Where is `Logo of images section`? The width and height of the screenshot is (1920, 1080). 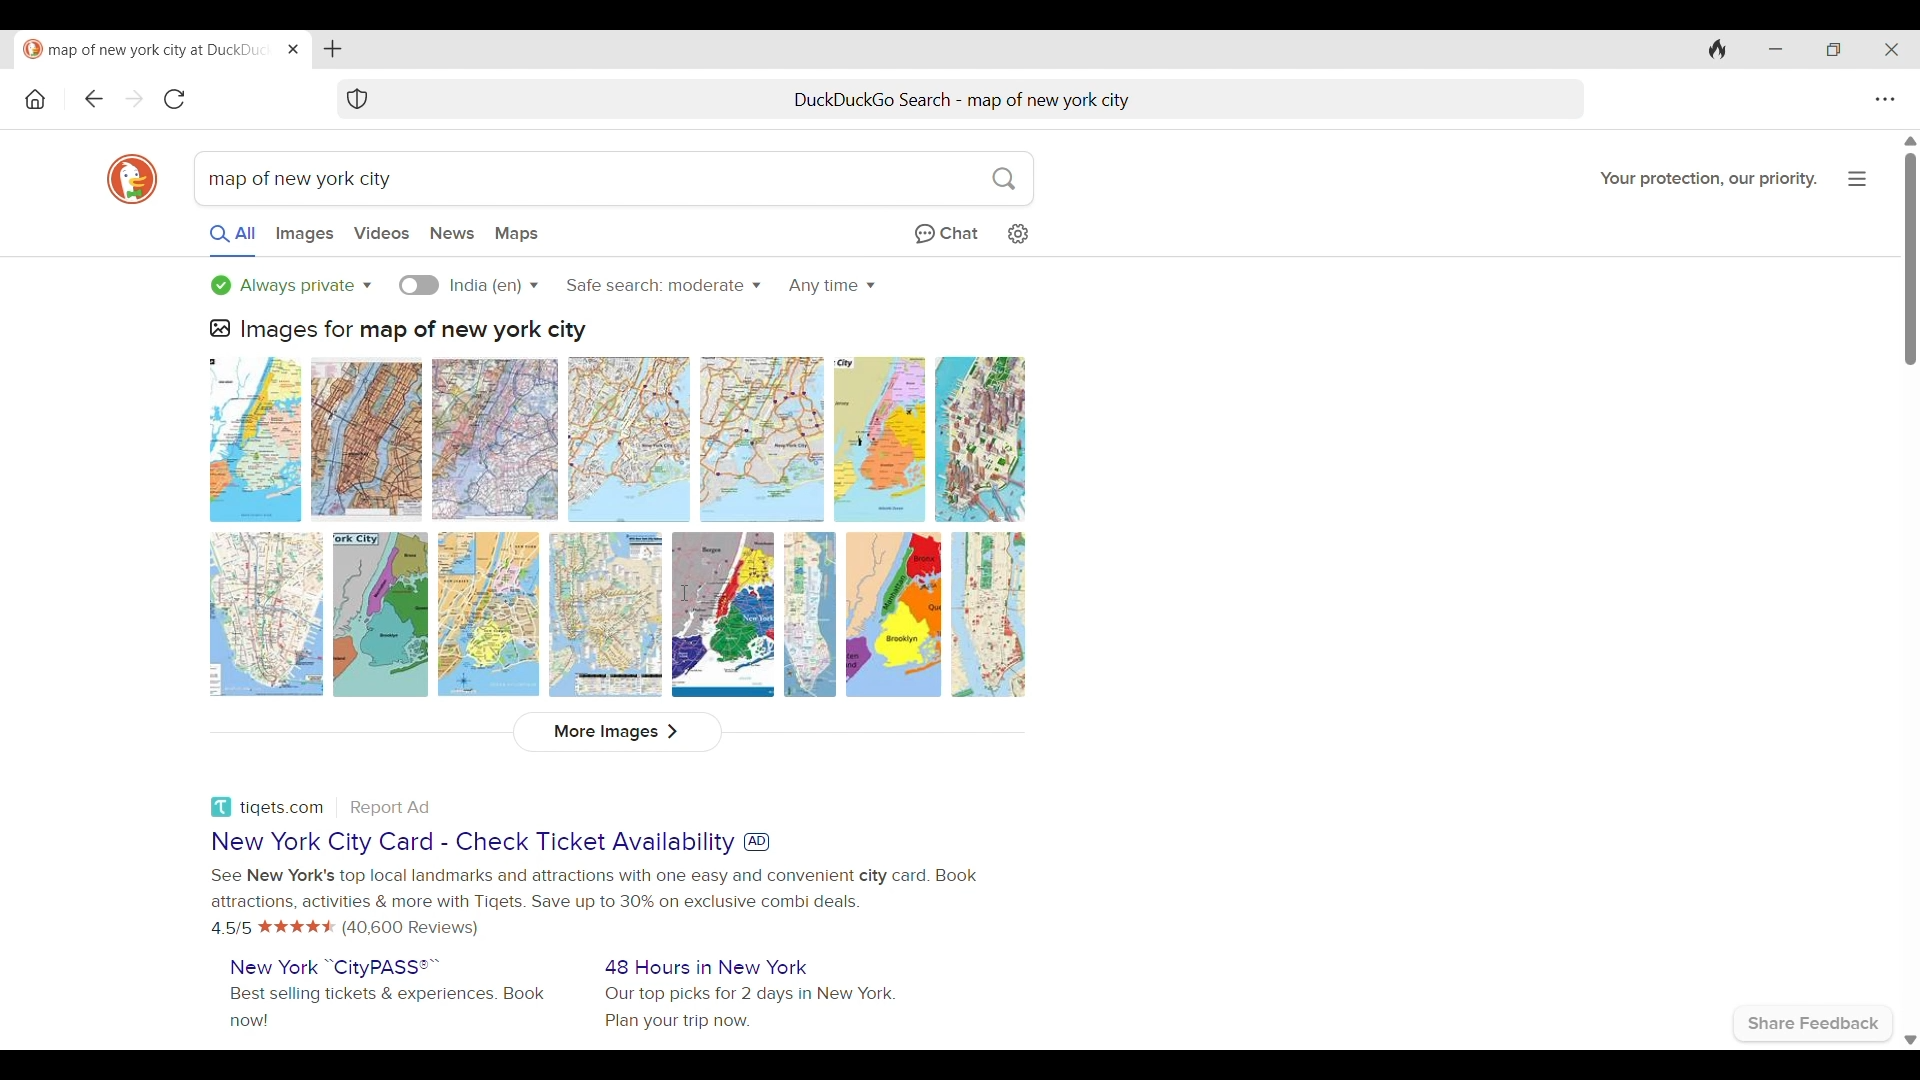
Logo of images section is located at coordinates (219, 329).